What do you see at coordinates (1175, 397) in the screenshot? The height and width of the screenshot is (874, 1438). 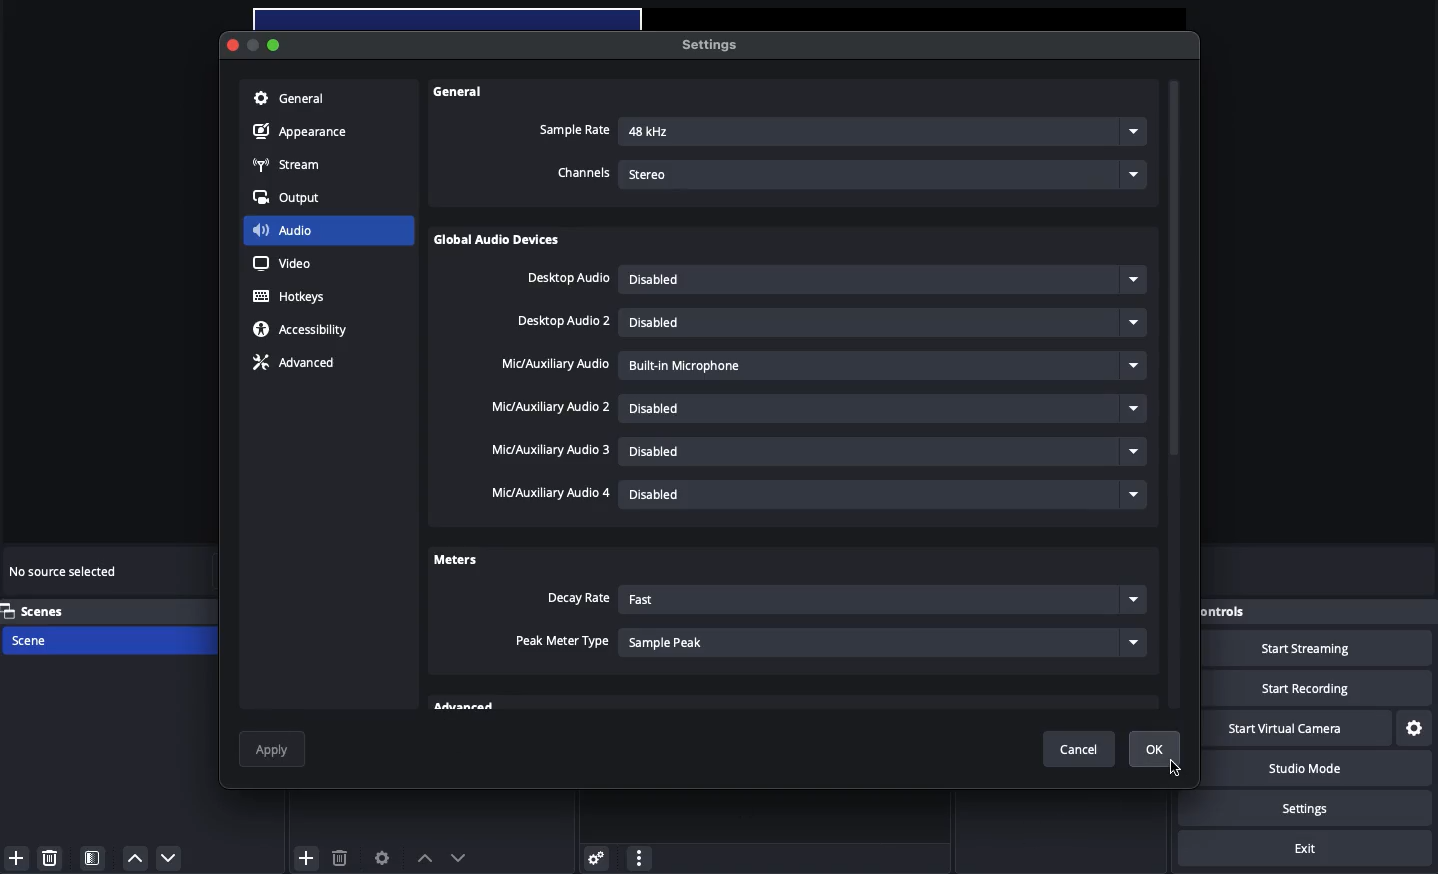 I see `Scroll` at bounding box center [1175, 397].